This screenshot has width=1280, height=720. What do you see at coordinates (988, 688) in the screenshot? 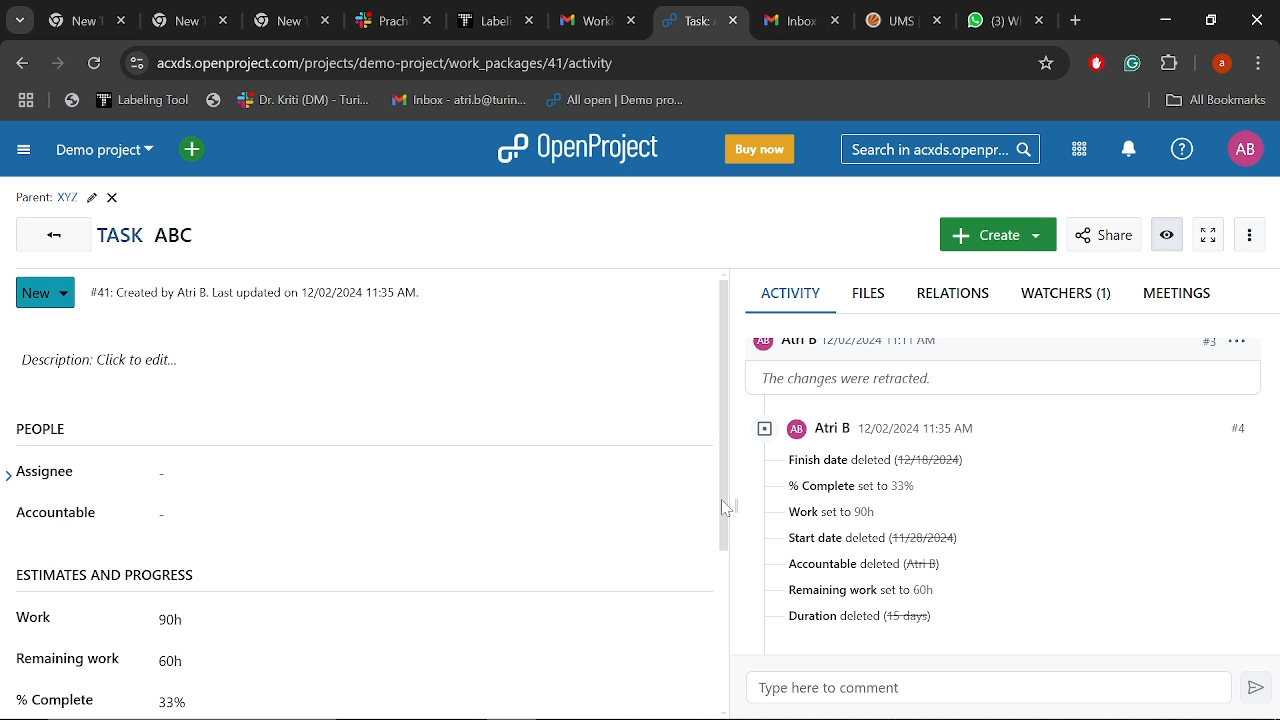
I see `Type here to comment` at bounding box center [988, 688].